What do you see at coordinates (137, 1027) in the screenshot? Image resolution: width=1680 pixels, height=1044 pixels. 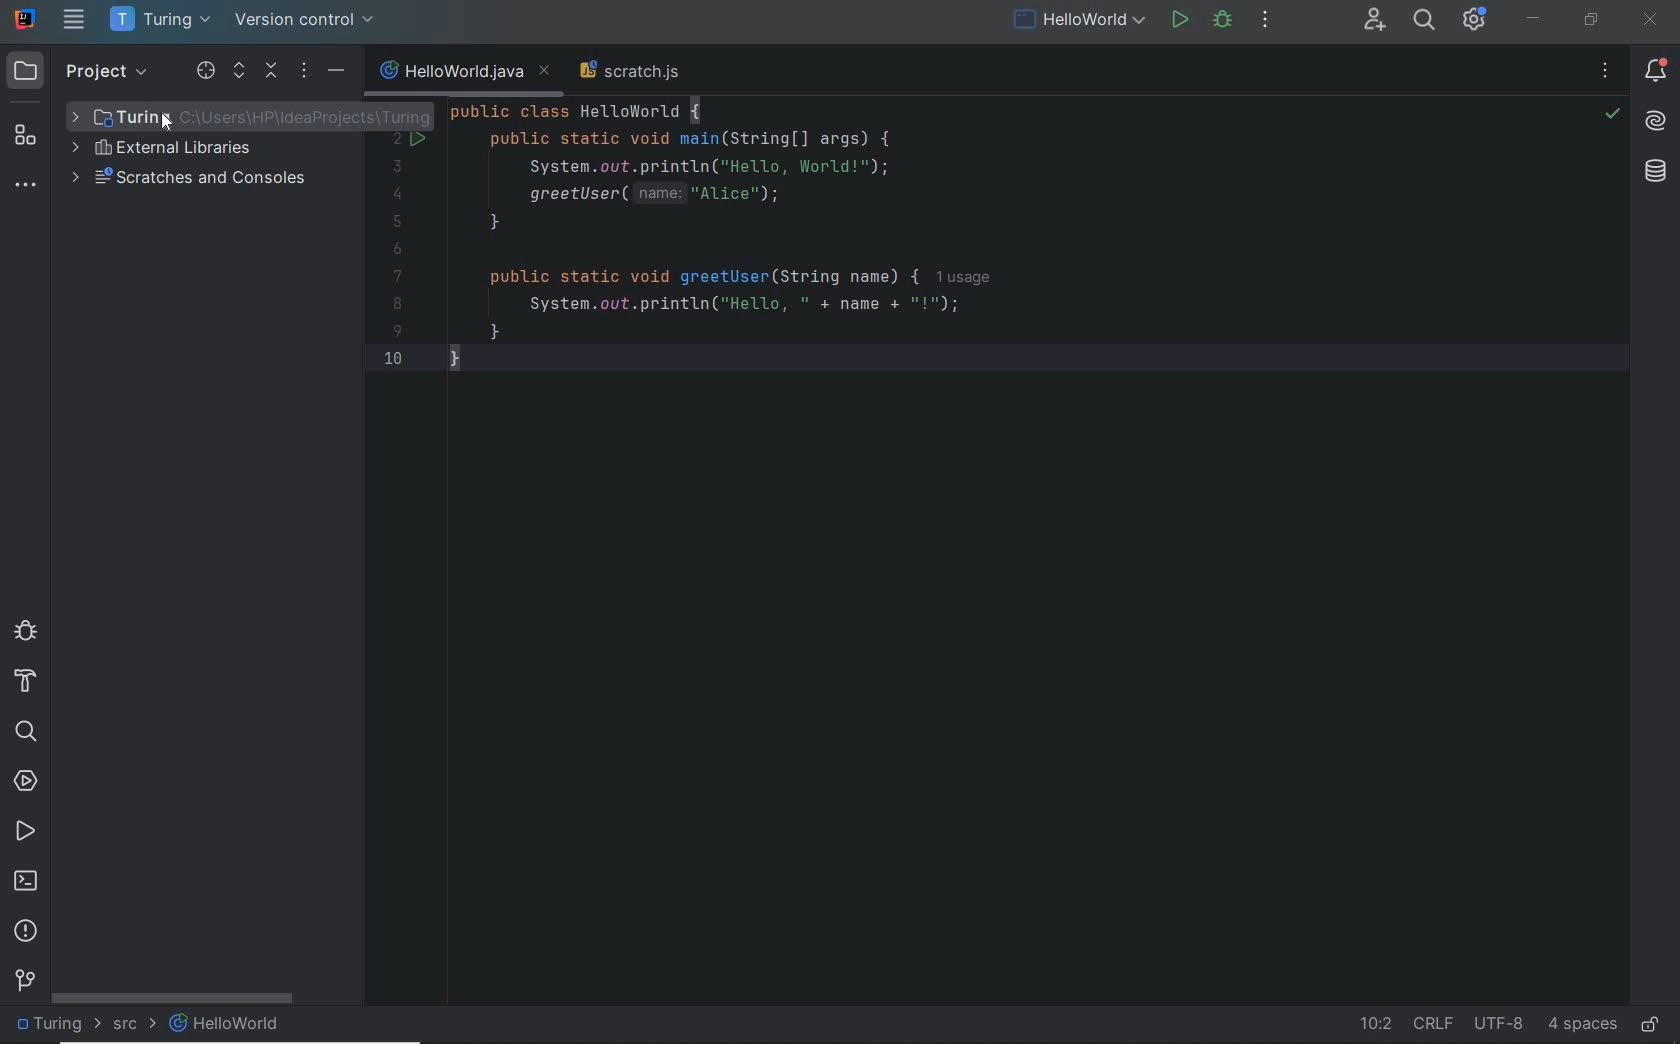 I see `SRC` at bounding box center [137, 1027].